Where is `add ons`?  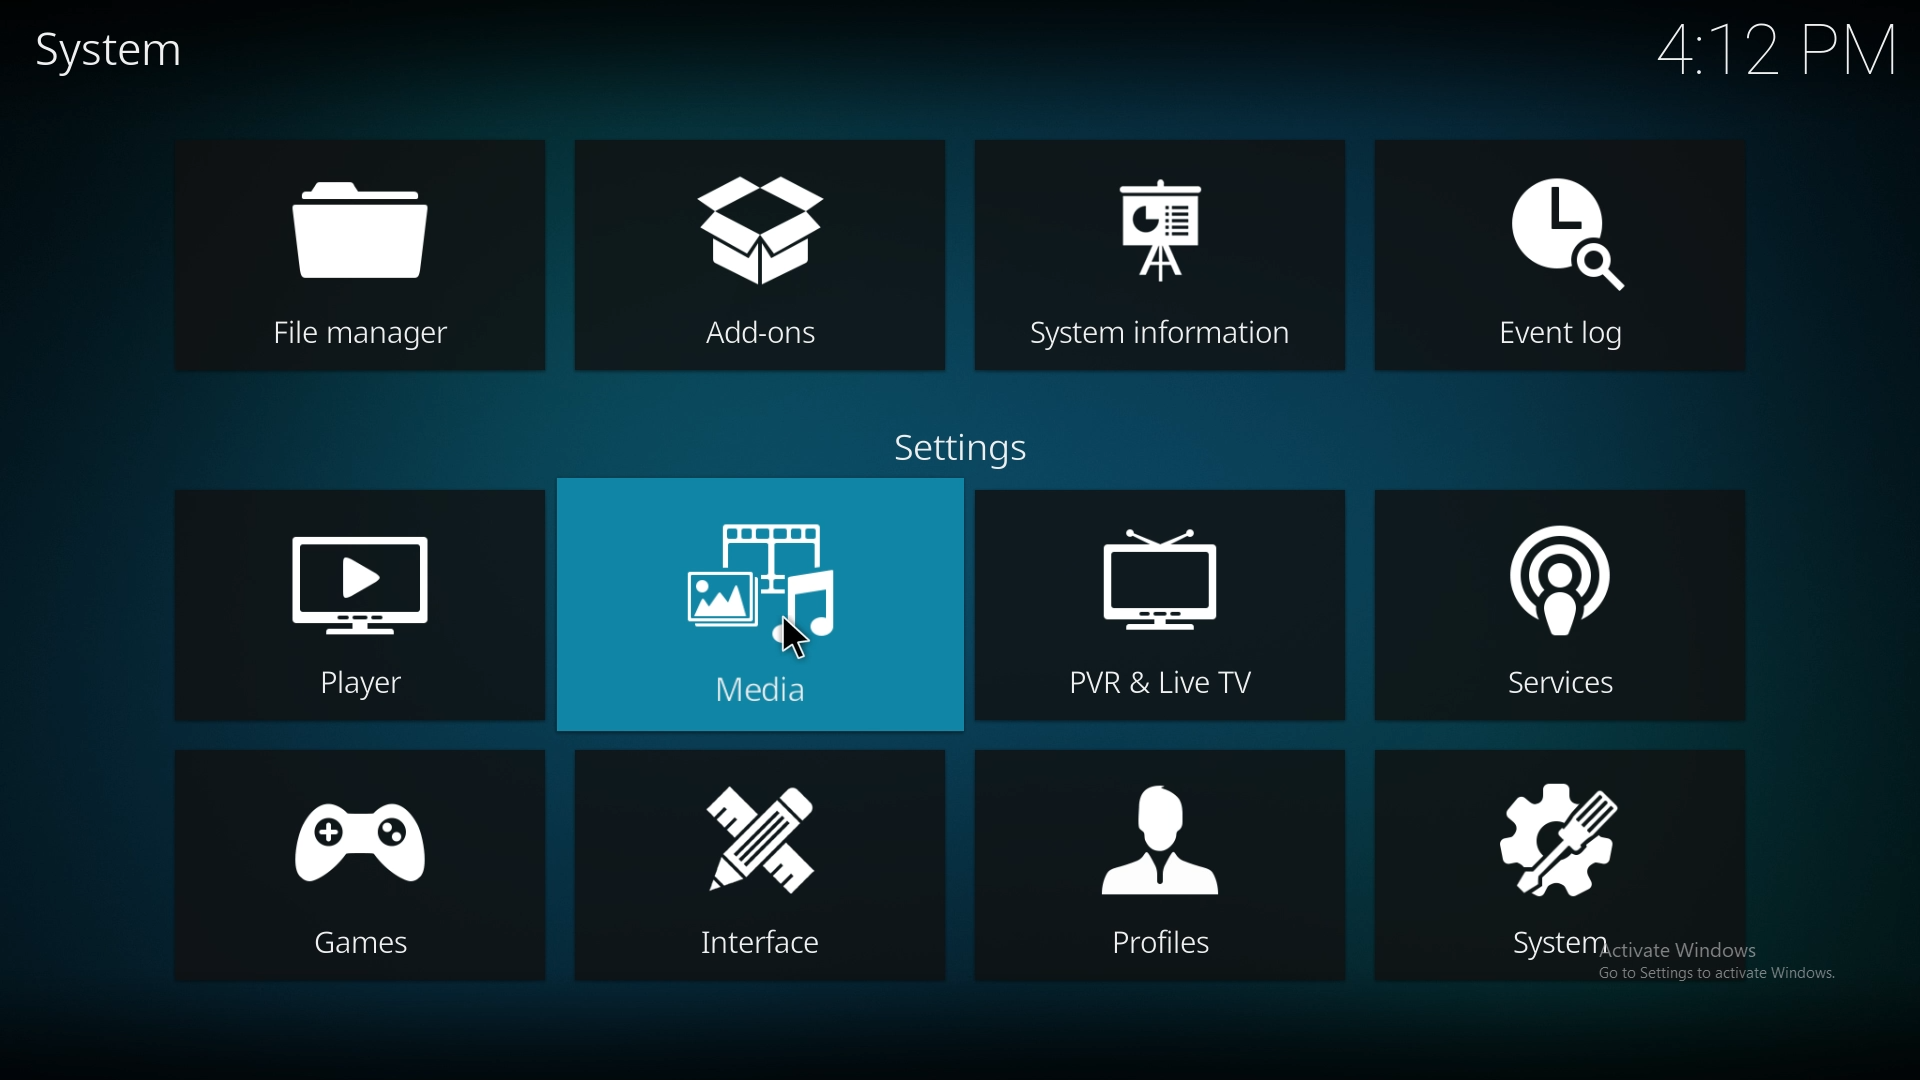
add ons is located at coordinates (757, 255).